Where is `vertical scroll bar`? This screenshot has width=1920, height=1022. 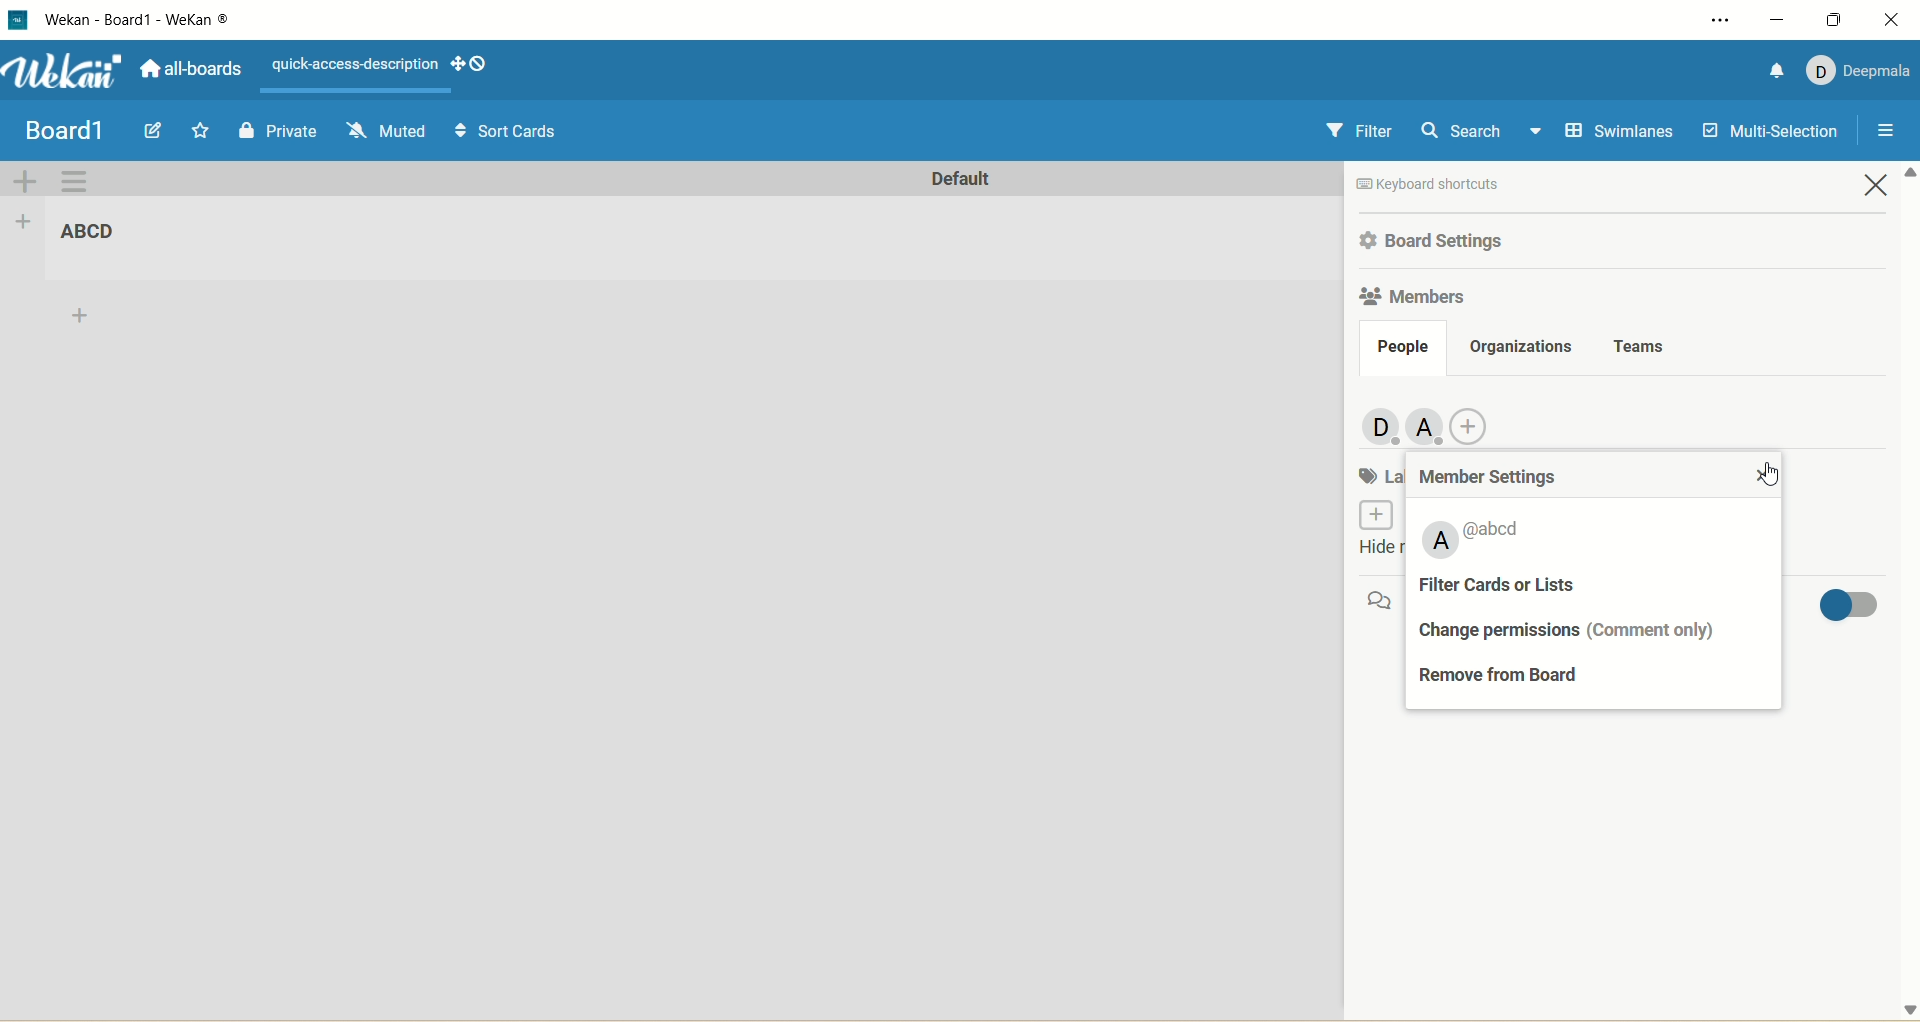 vertical scroll bar is located at coordinates (1908, 593).